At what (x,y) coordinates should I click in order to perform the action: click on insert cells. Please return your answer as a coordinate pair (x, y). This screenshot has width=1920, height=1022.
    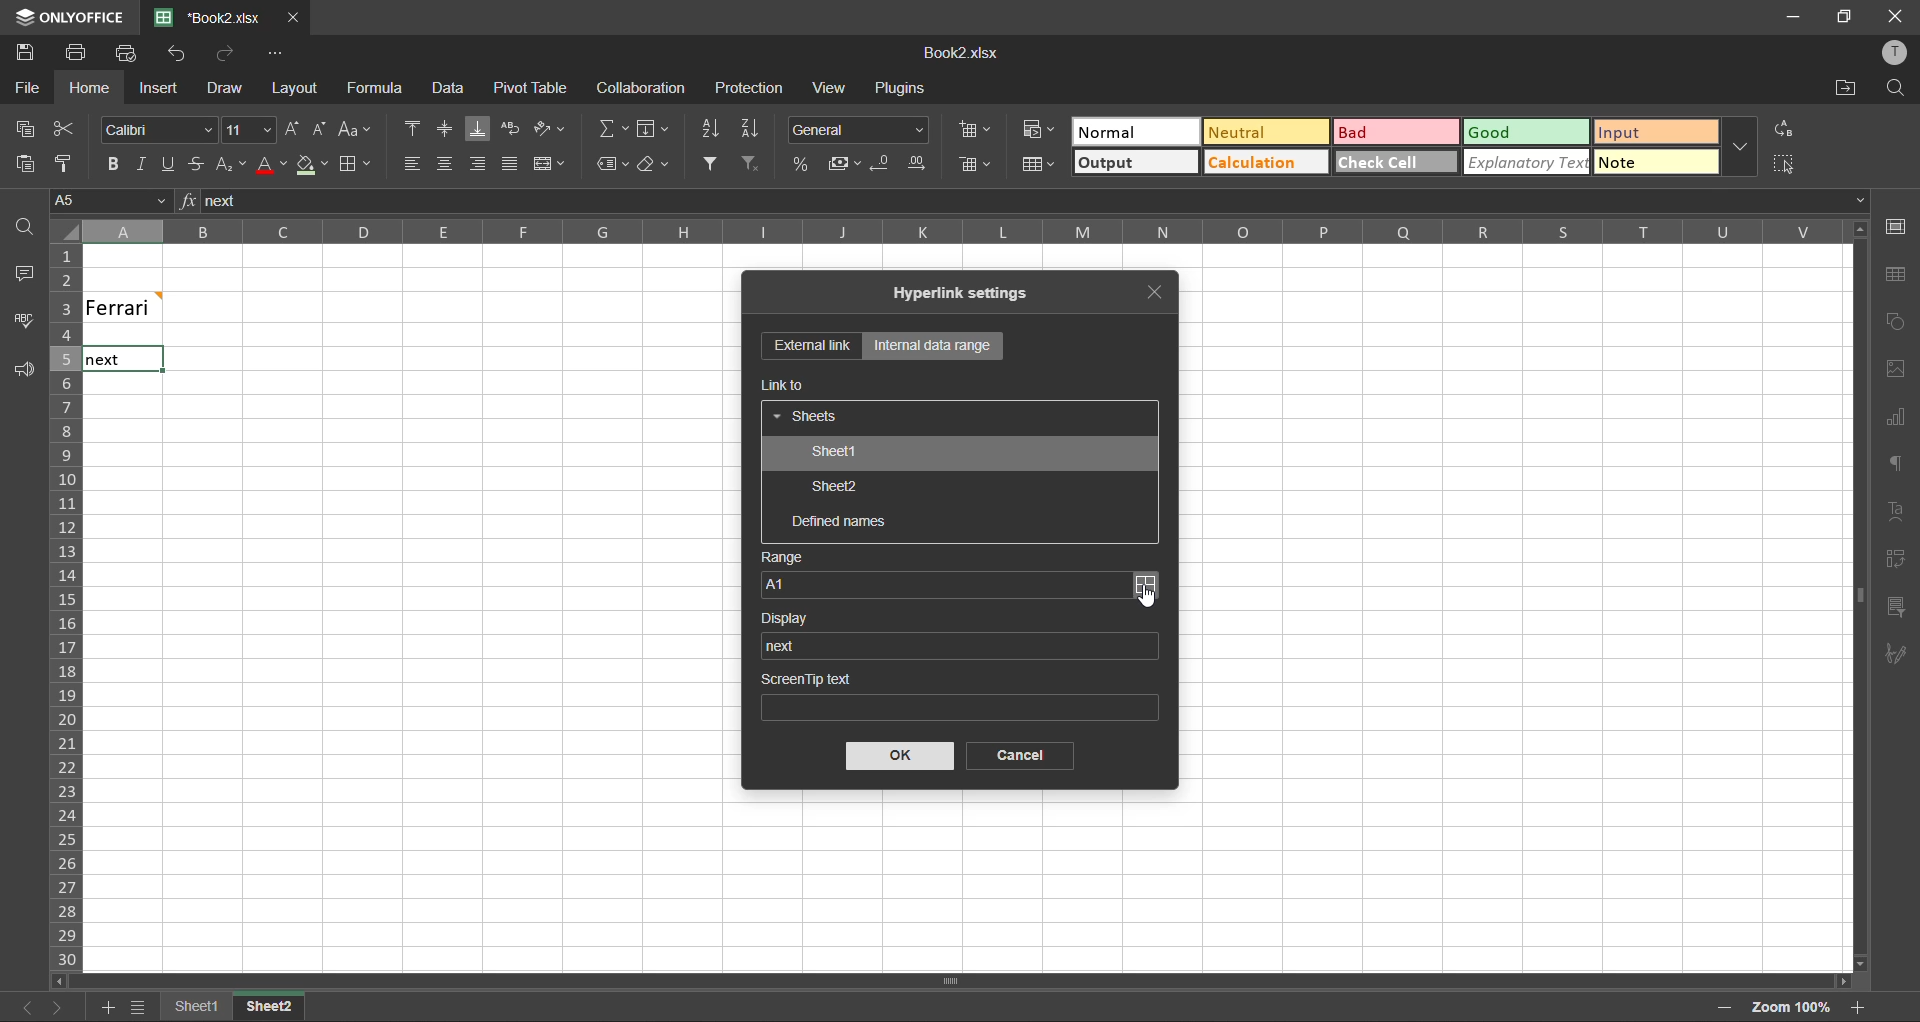
    Looking at the image, I should click on (975, 131).